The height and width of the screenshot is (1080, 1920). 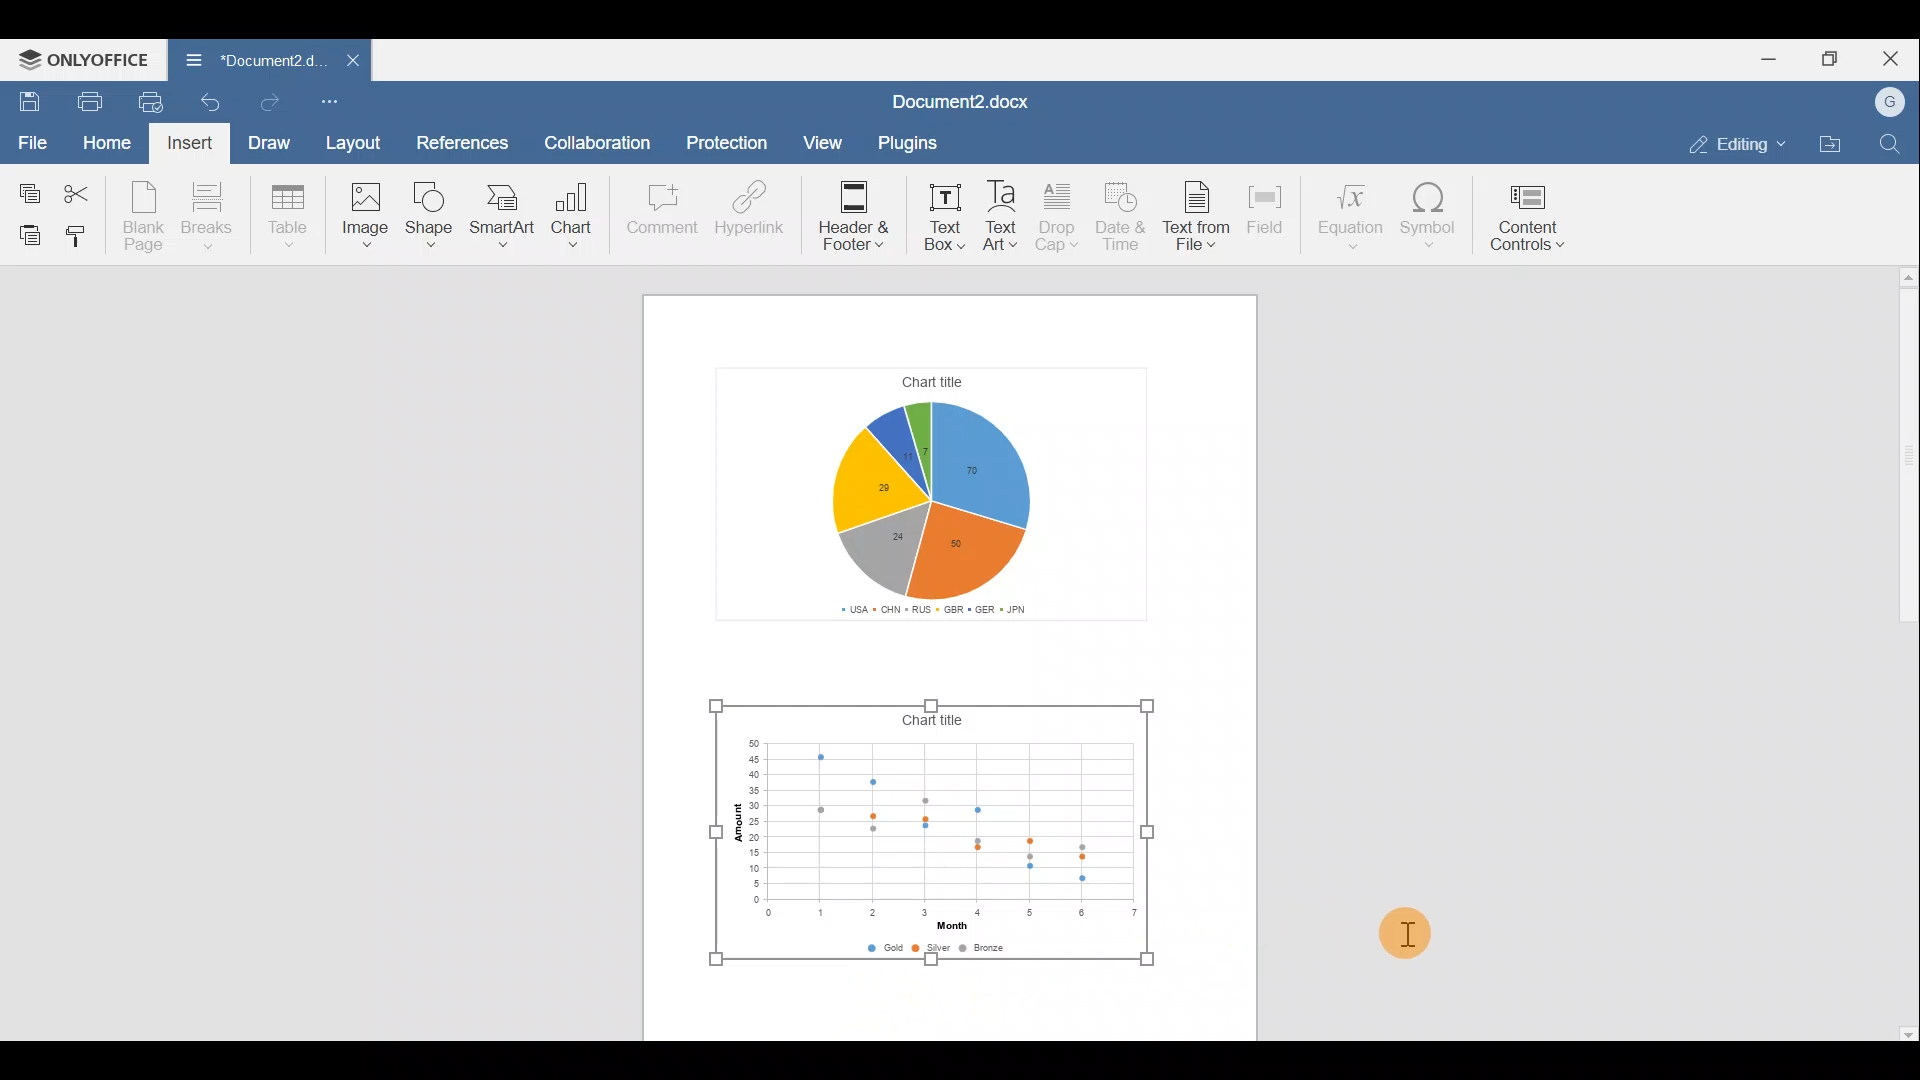 What do you see at coordinates (25, 99) in the screenshot?
I see `Save` at bounding box center [25, 99].